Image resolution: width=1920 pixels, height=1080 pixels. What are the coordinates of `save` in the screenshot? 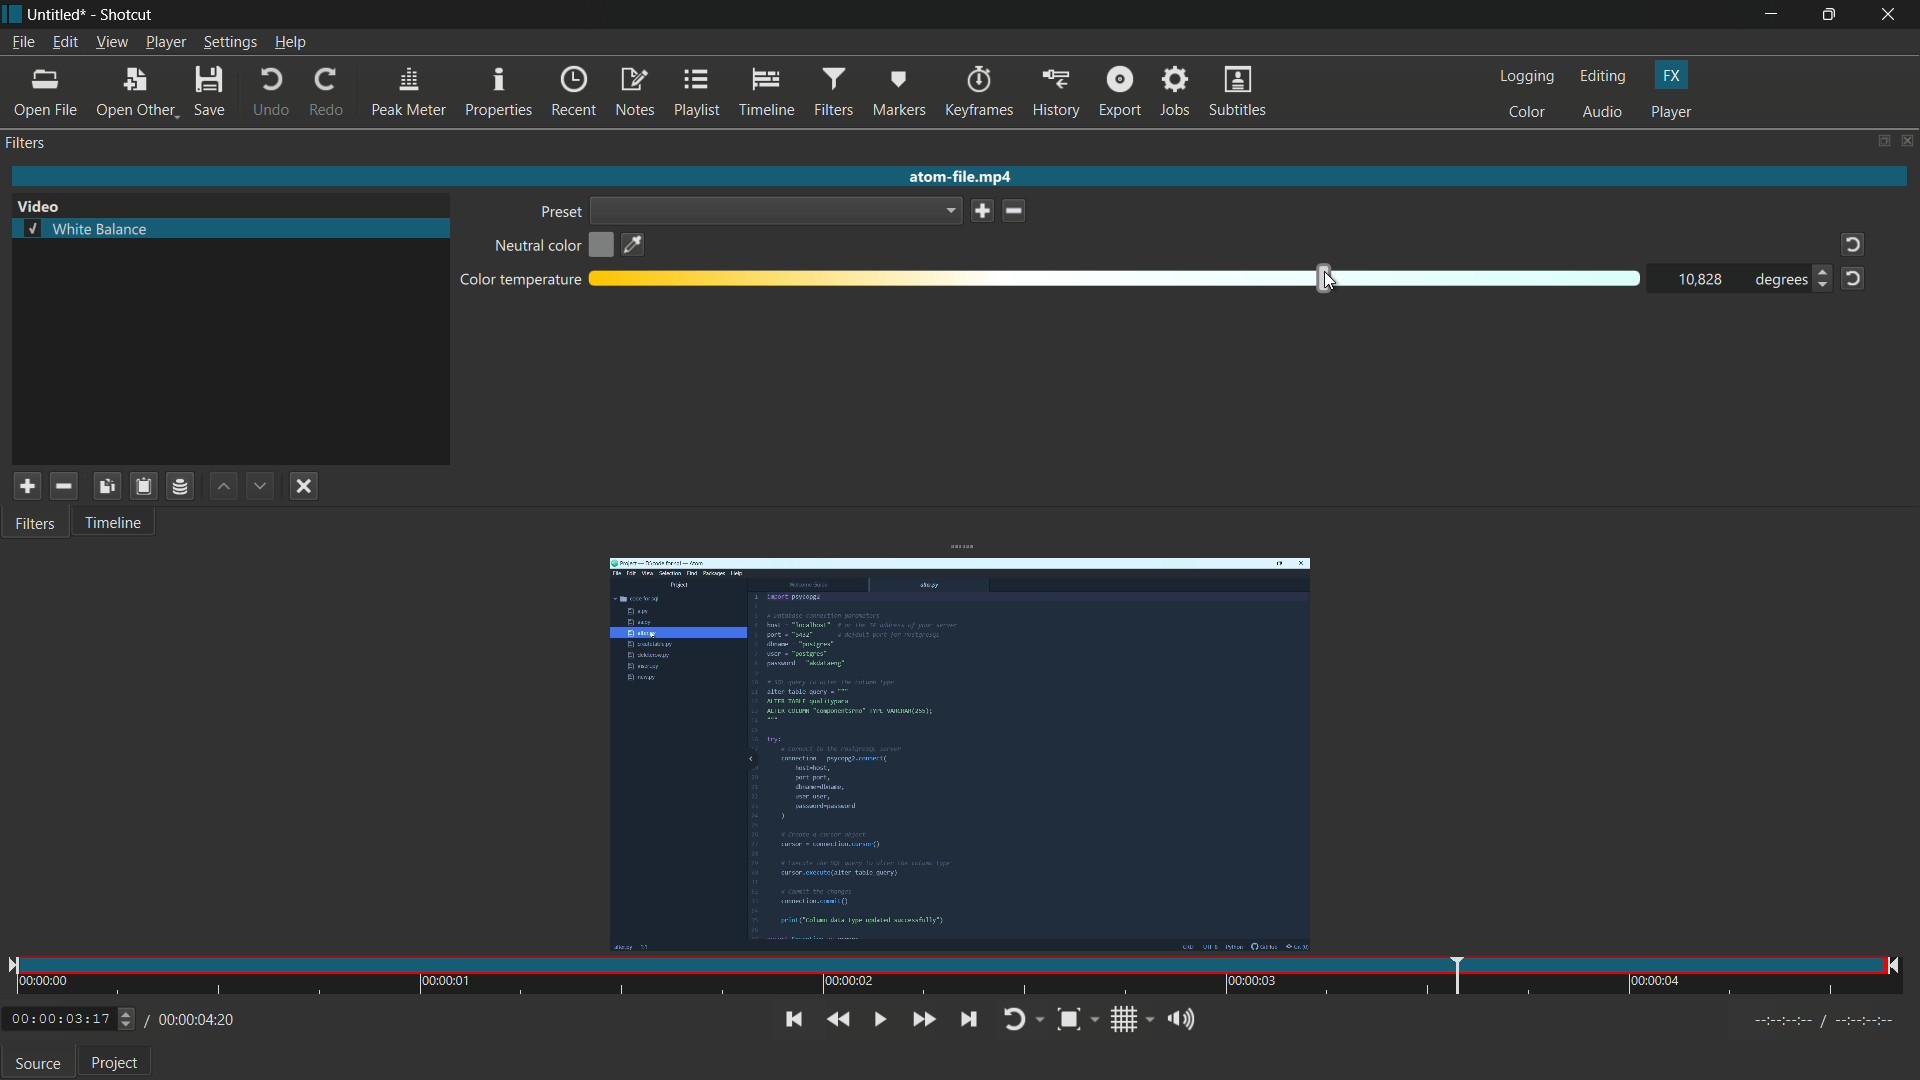 It's located at (983, 210).